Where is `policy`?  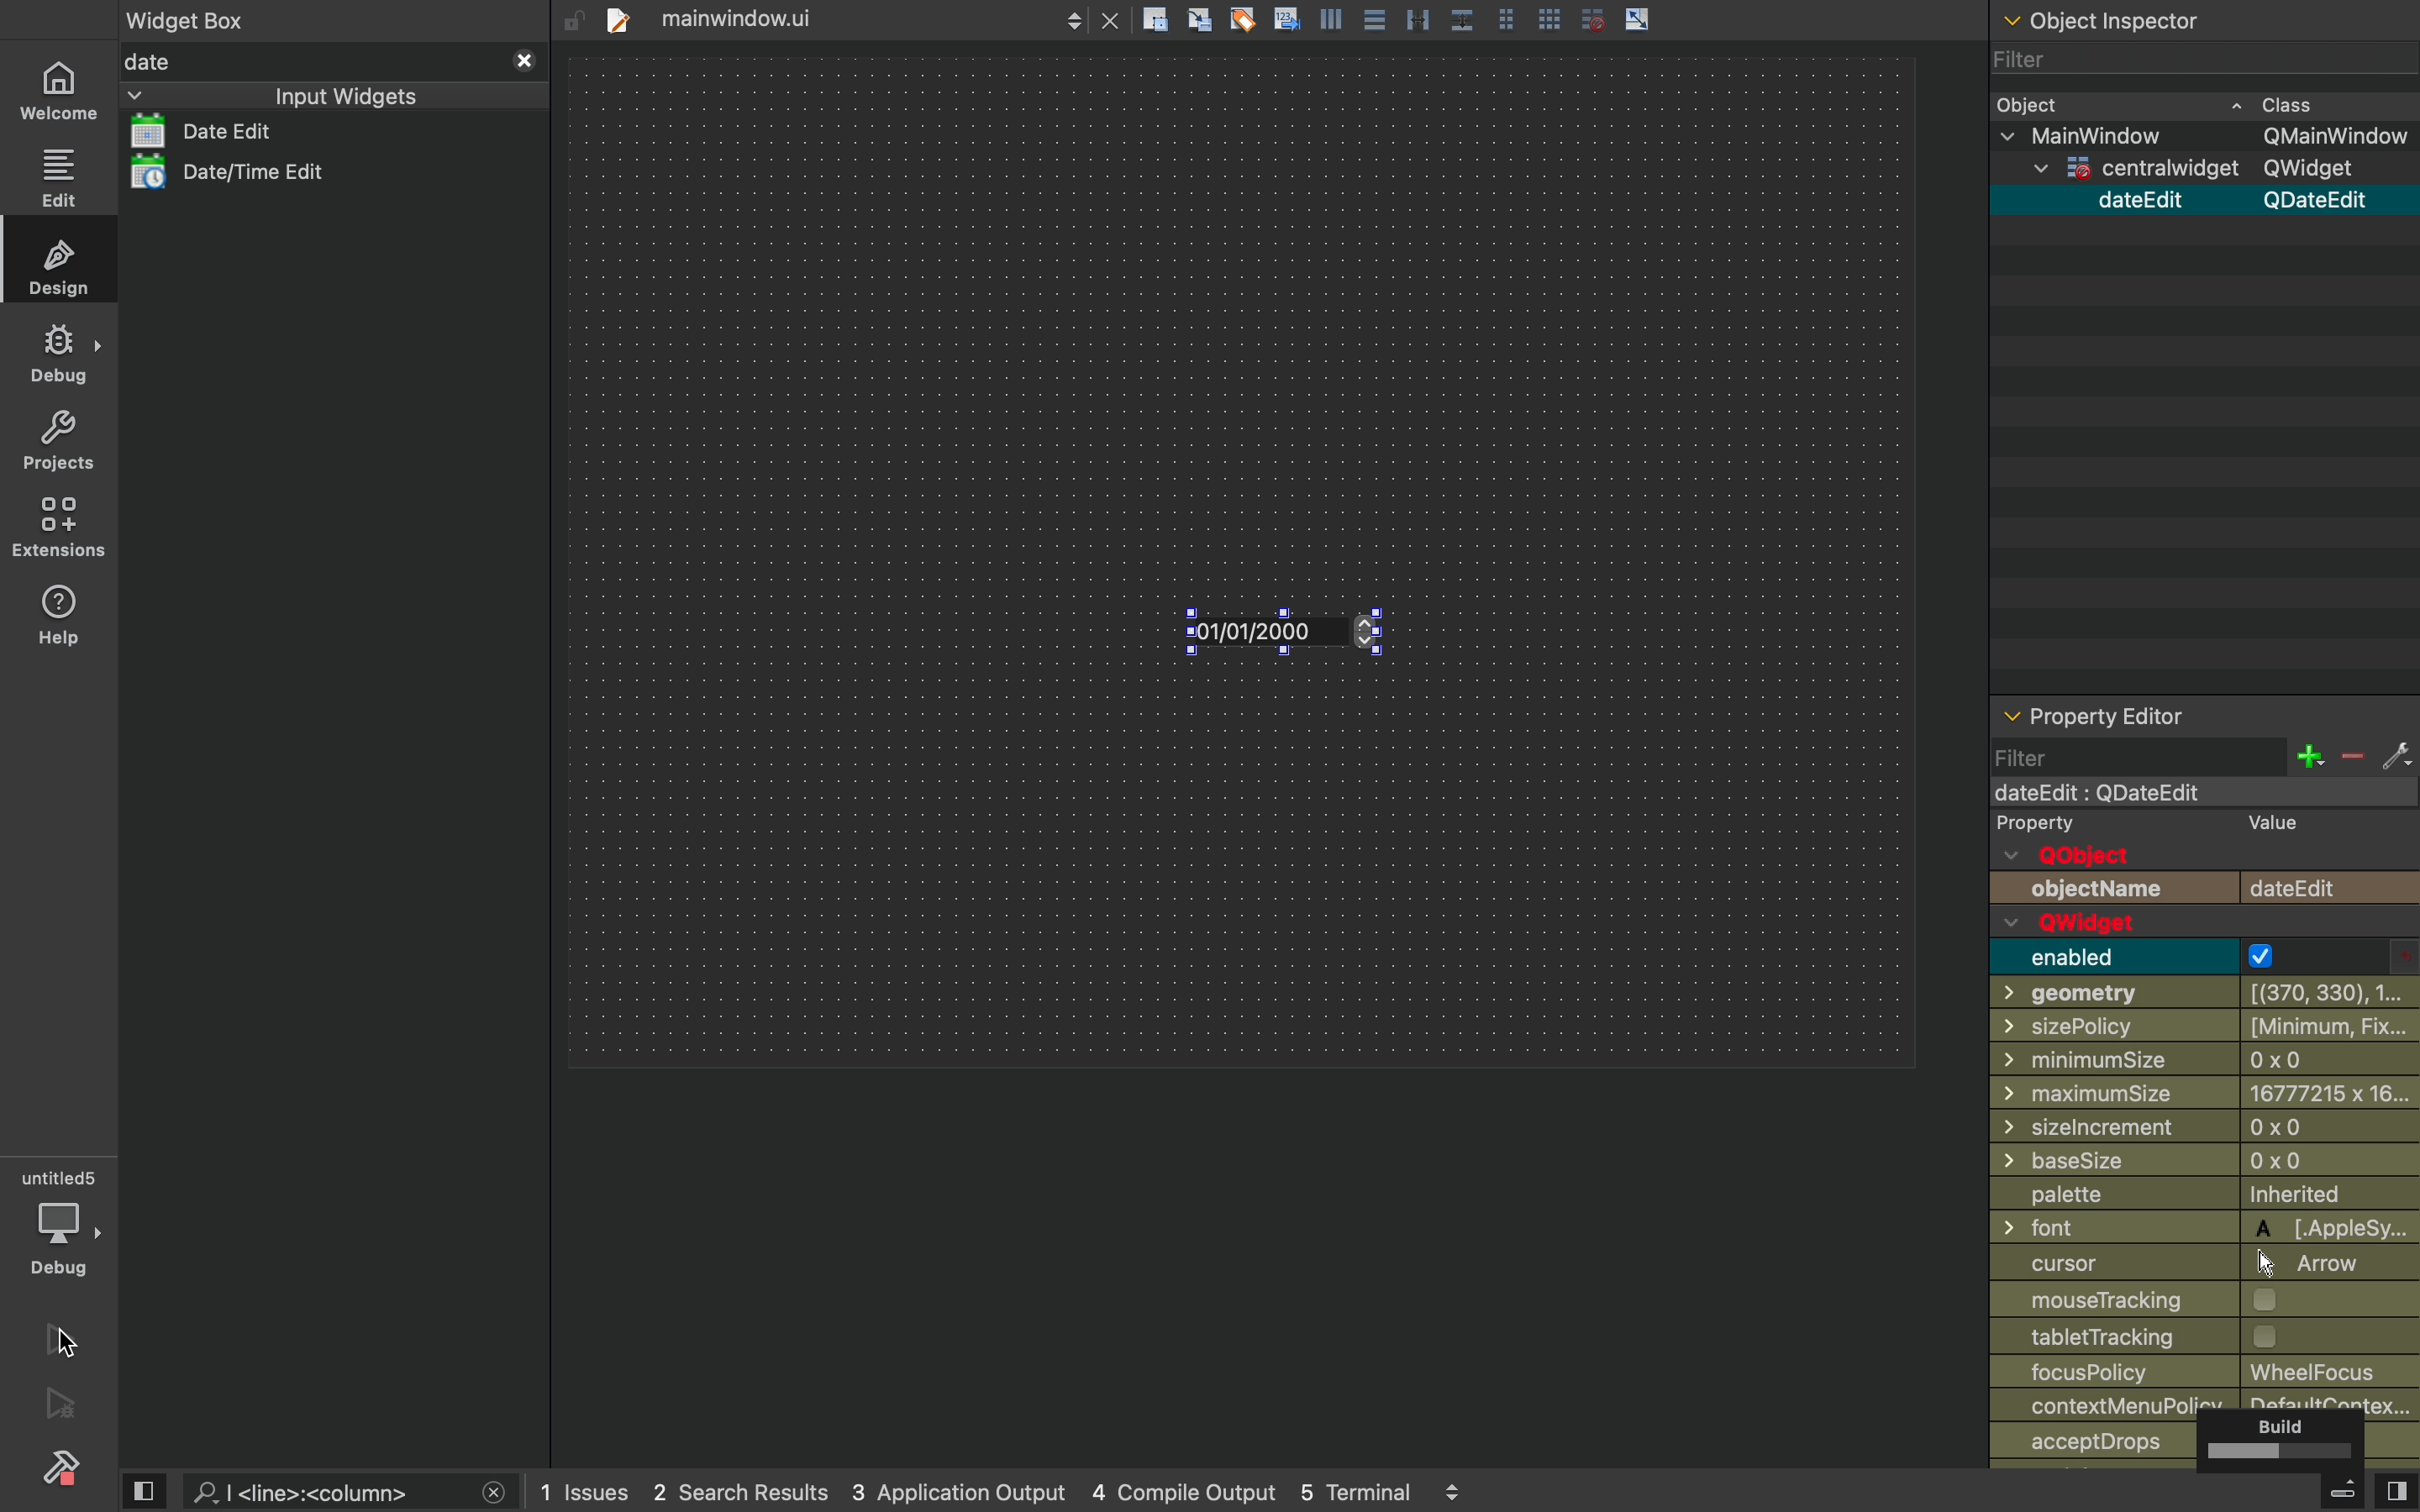
policy is located at coordinates (2113, 1404).